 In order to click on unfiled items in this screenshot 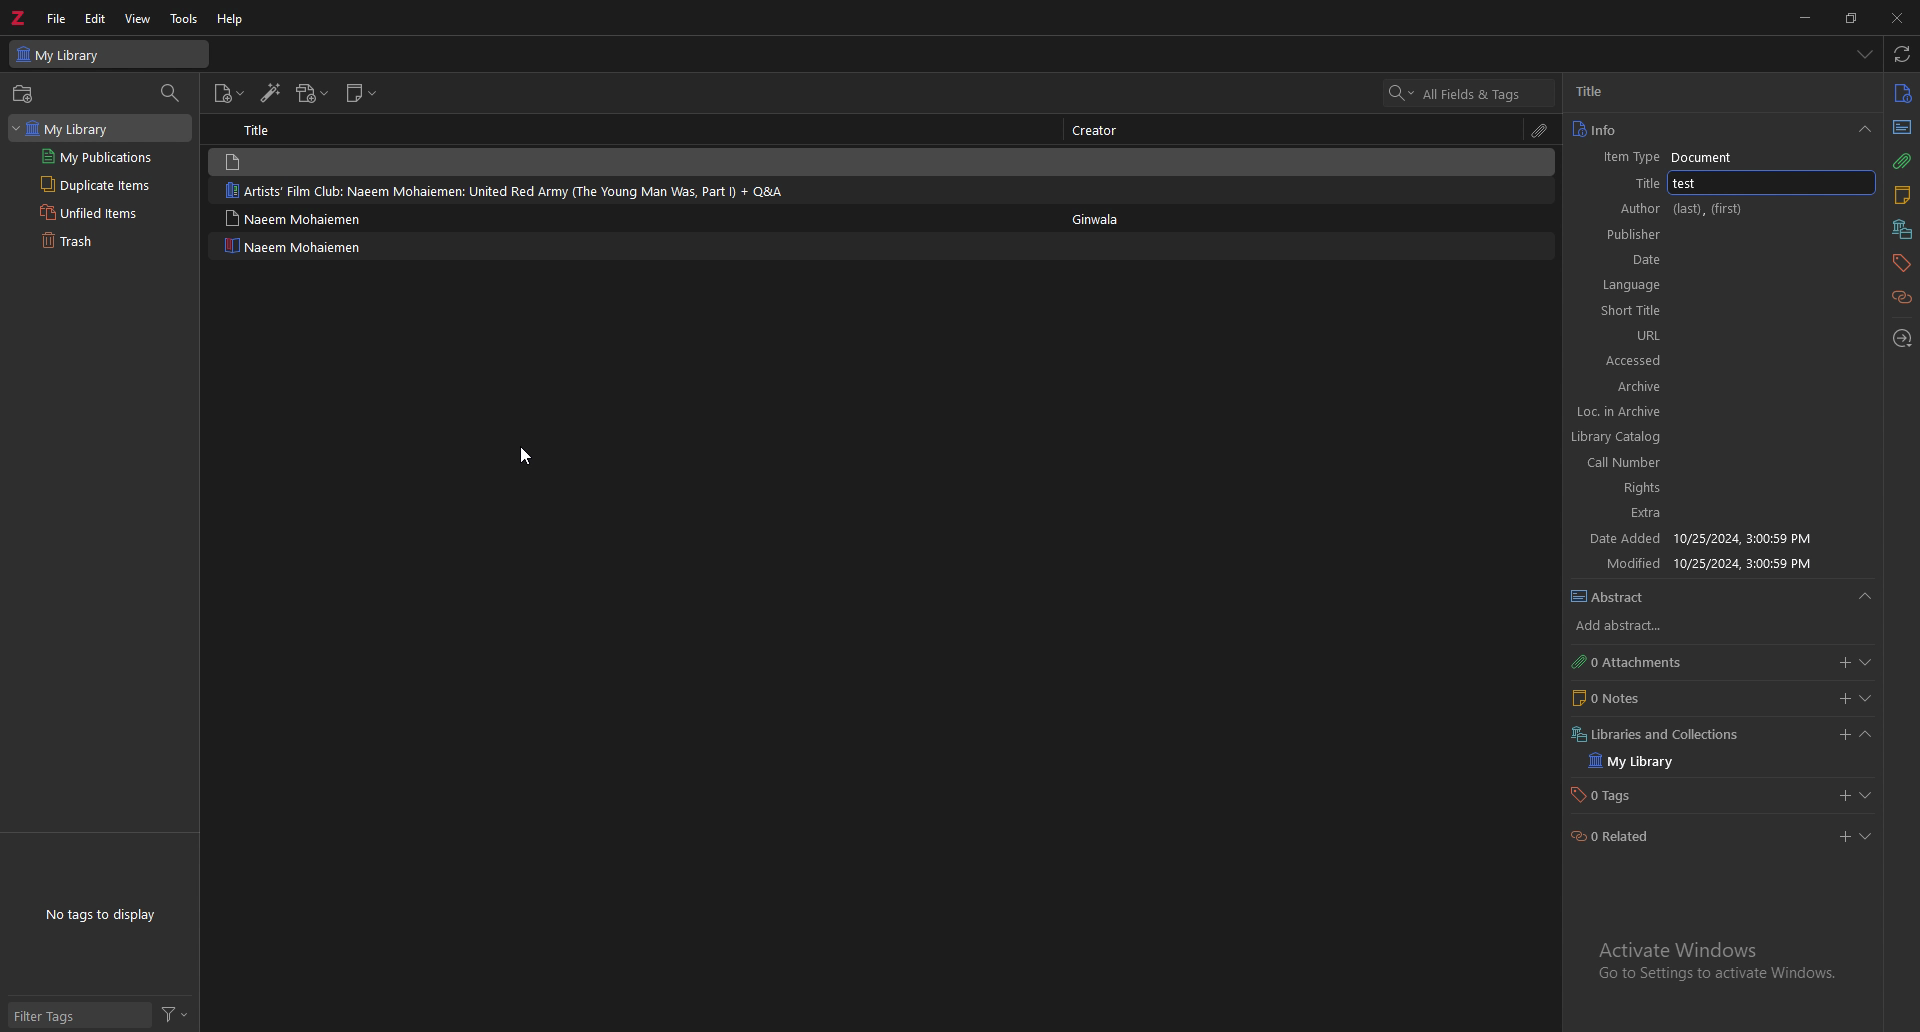, I will do `click(93, 213)`.